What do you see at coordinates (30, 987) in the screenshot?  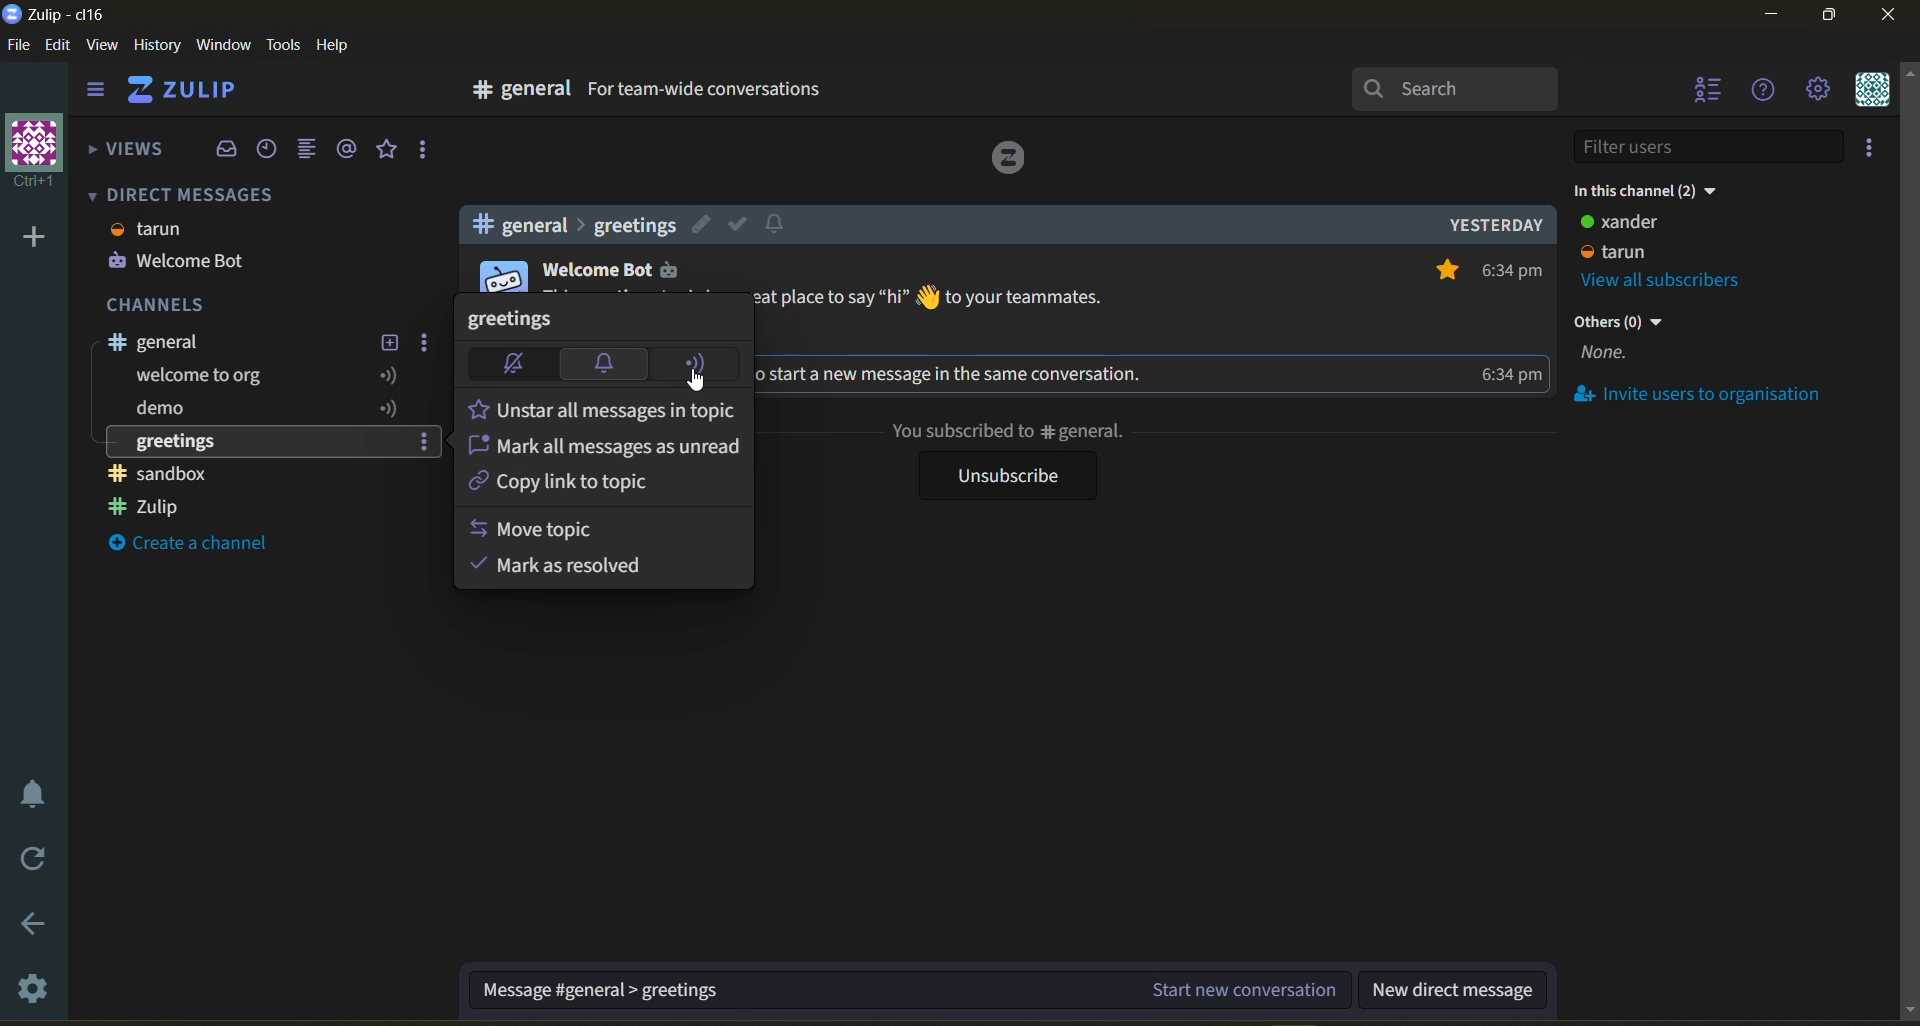 I see `settings` at bounding box center [30, 987].